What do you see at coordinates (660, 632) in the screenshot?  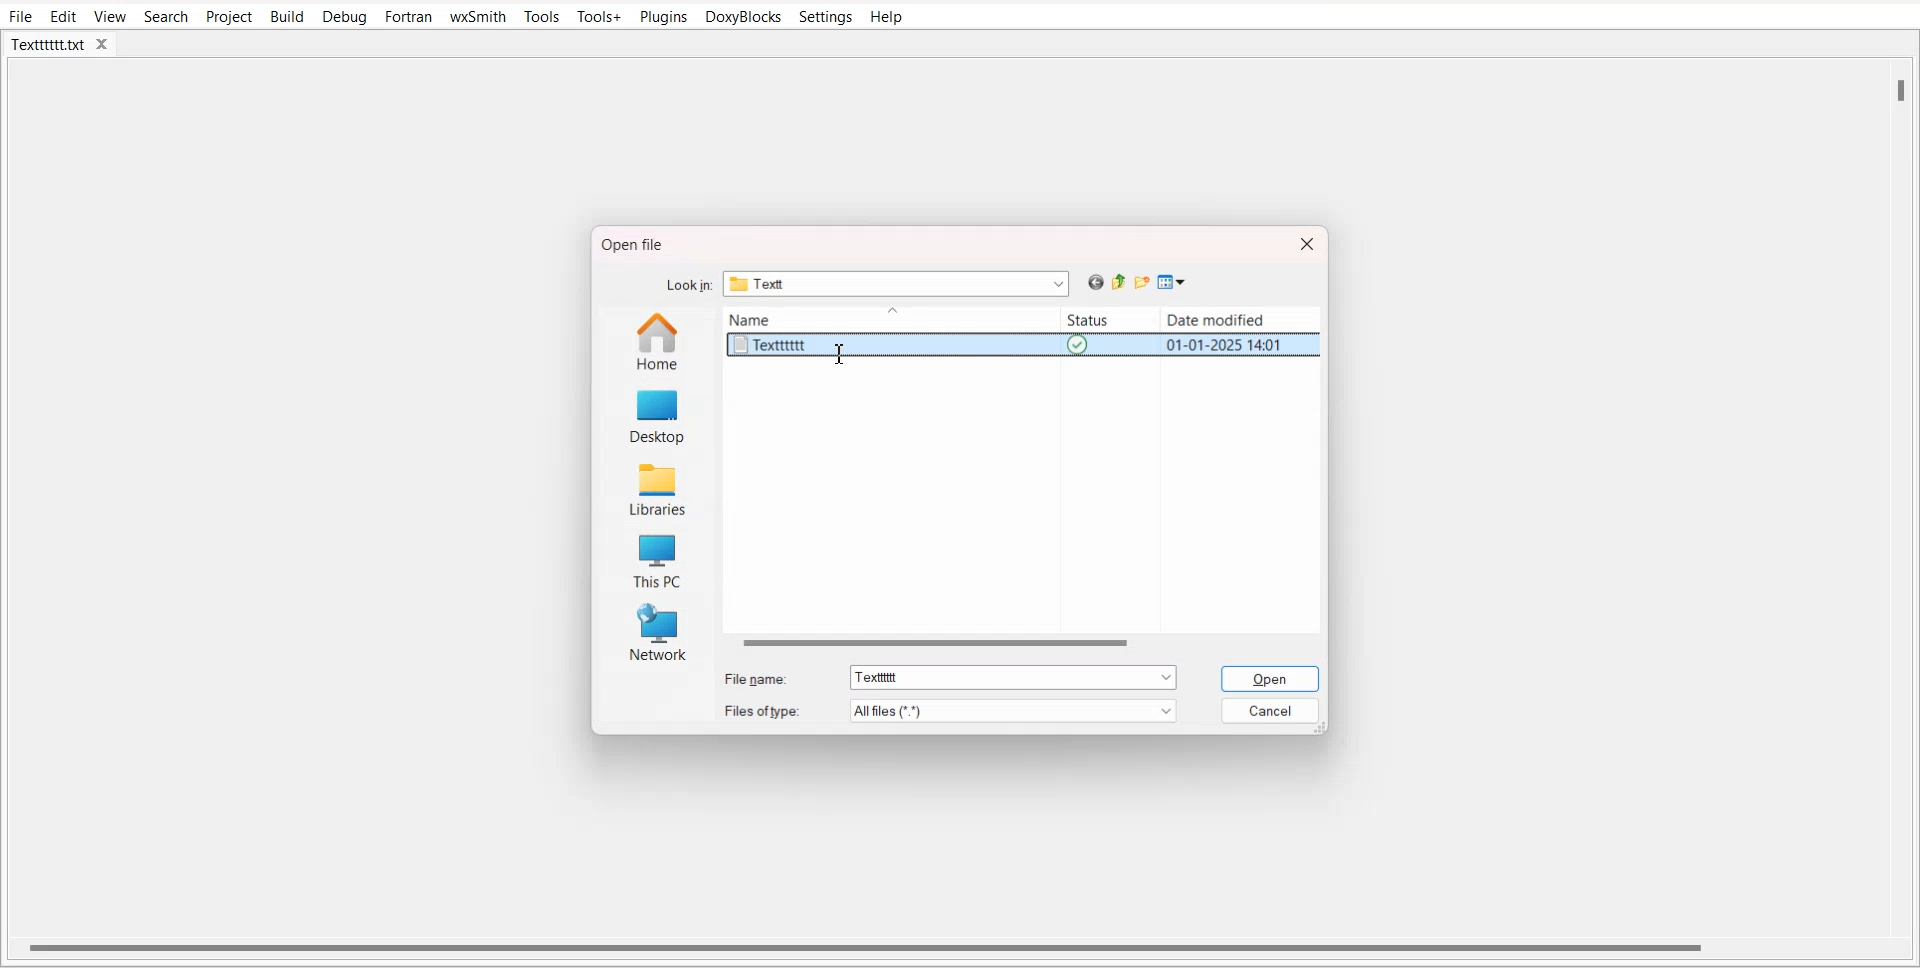 I see `Network` at bounding box center [660, 632].